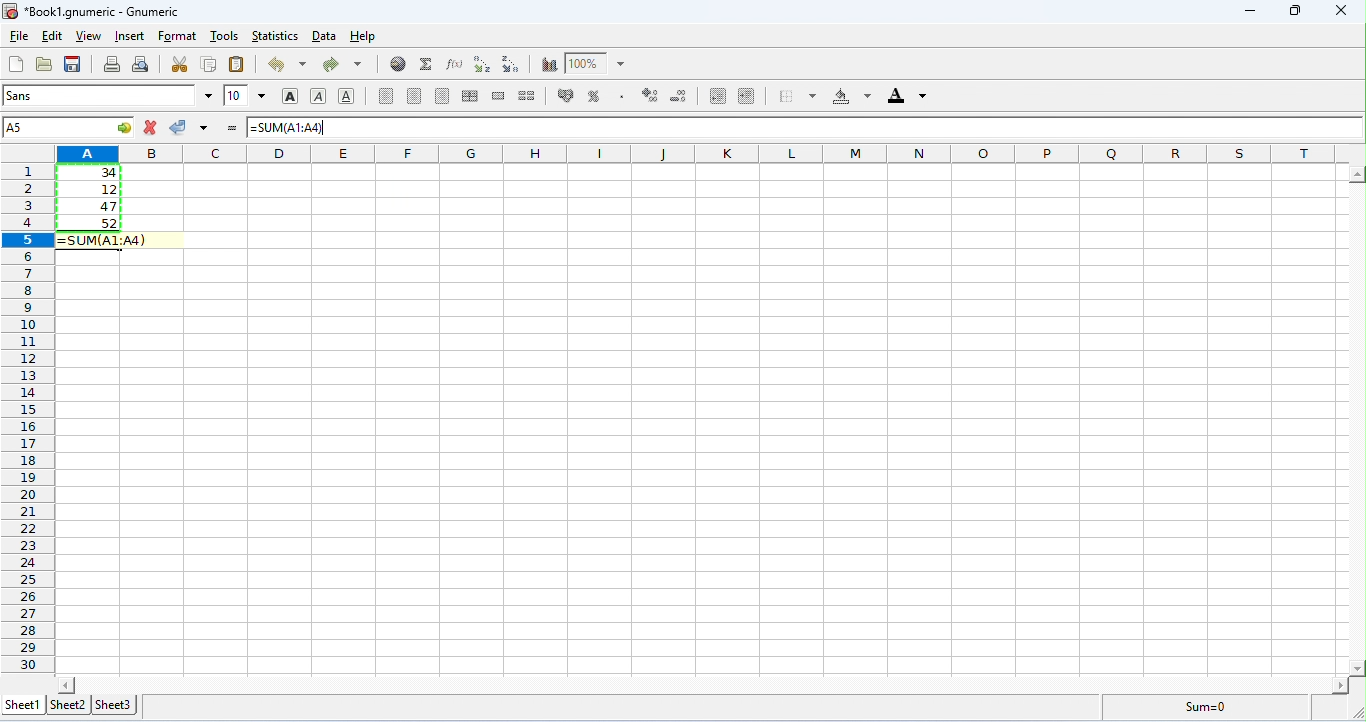 The height and width of the screenshot is (722, 1366). What do you see at coordinates (292, 128) in the screenshot?
I see `formula for sum typed` at bounding box center [292, 128].